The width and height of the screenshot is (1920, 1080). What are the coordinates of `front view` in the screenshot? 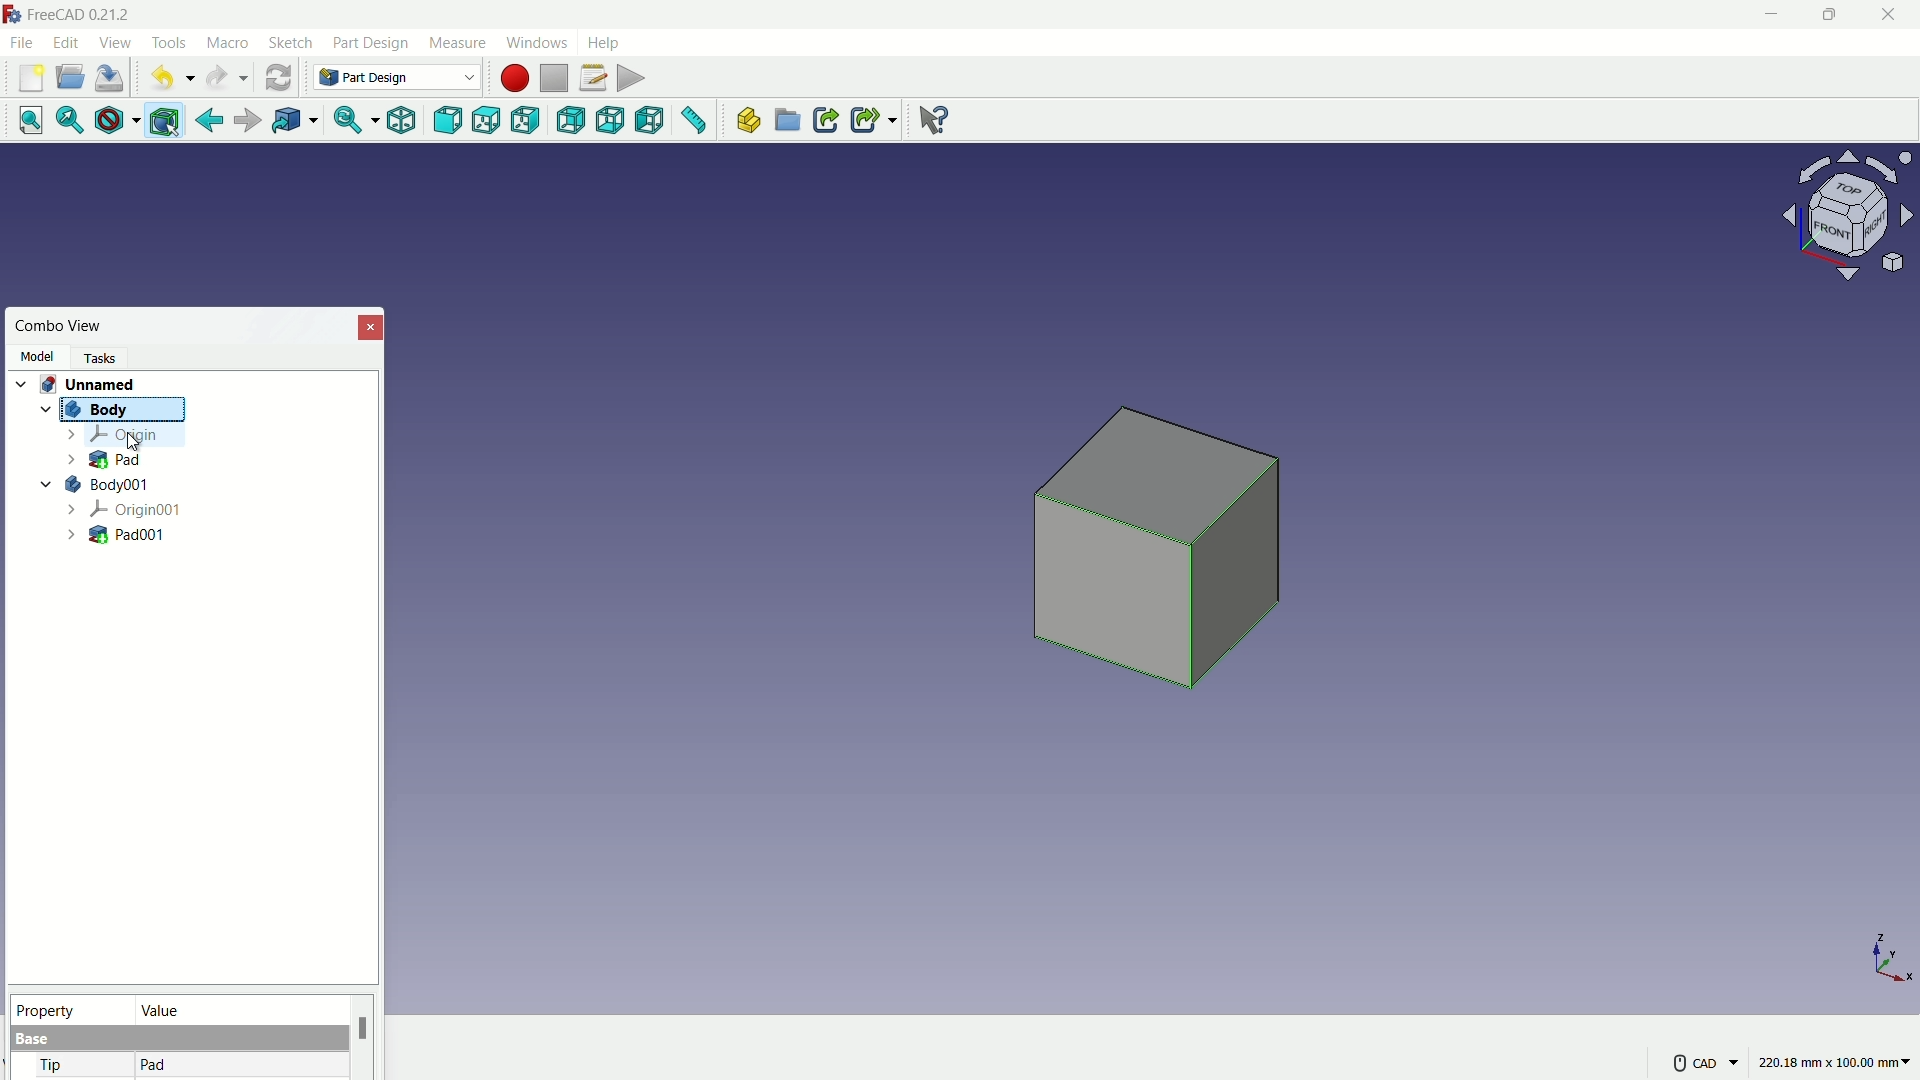 It's located at (450, 121).